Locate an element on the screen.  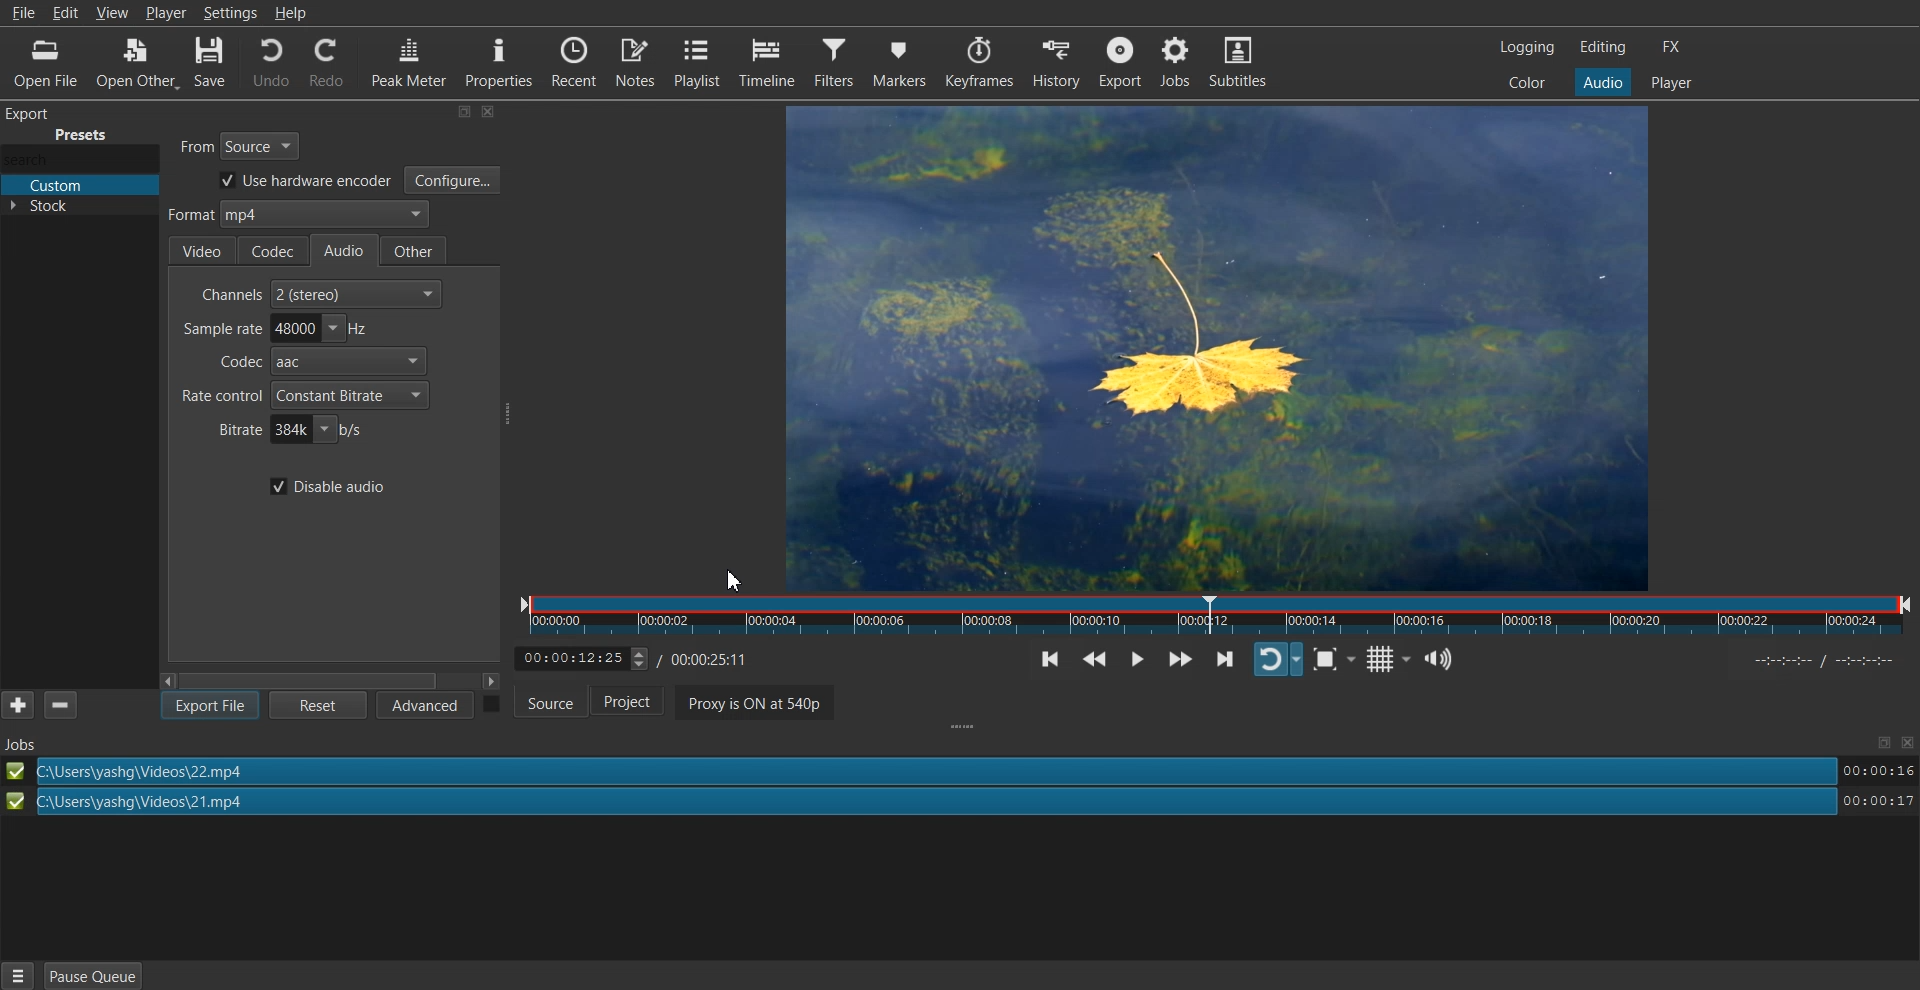
Keyframes is located at coordinates (982, 61).